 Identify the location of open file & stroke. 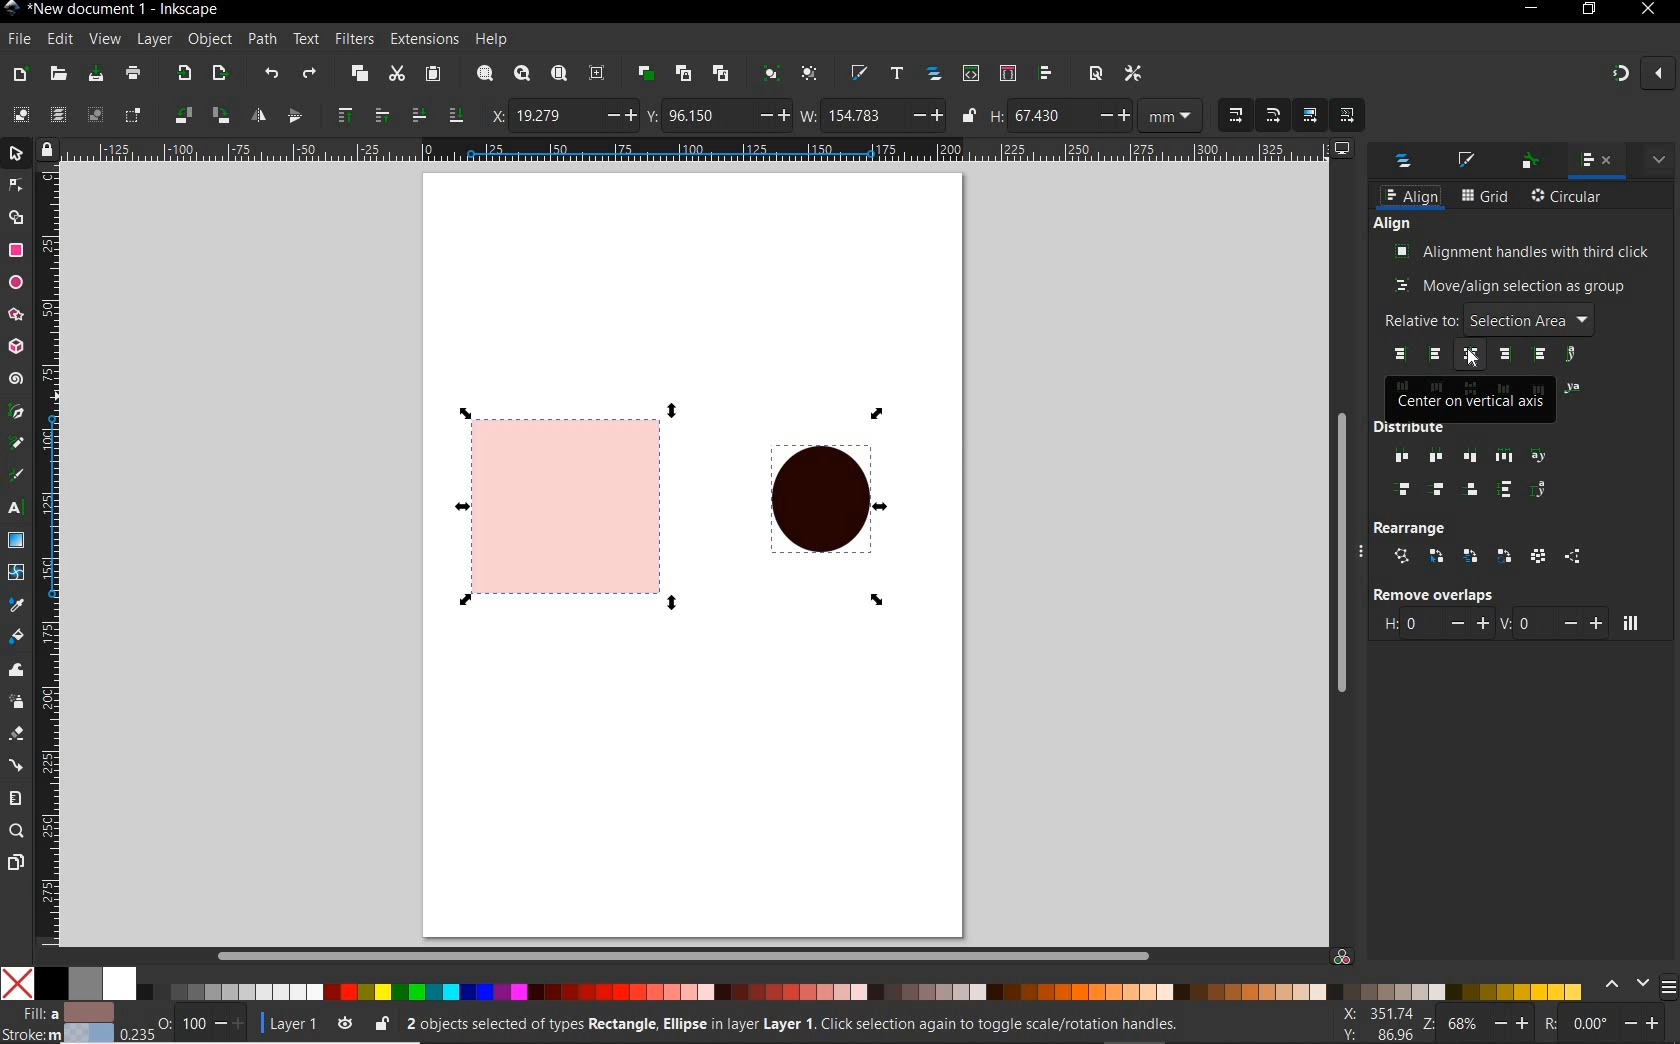
(859, 72).